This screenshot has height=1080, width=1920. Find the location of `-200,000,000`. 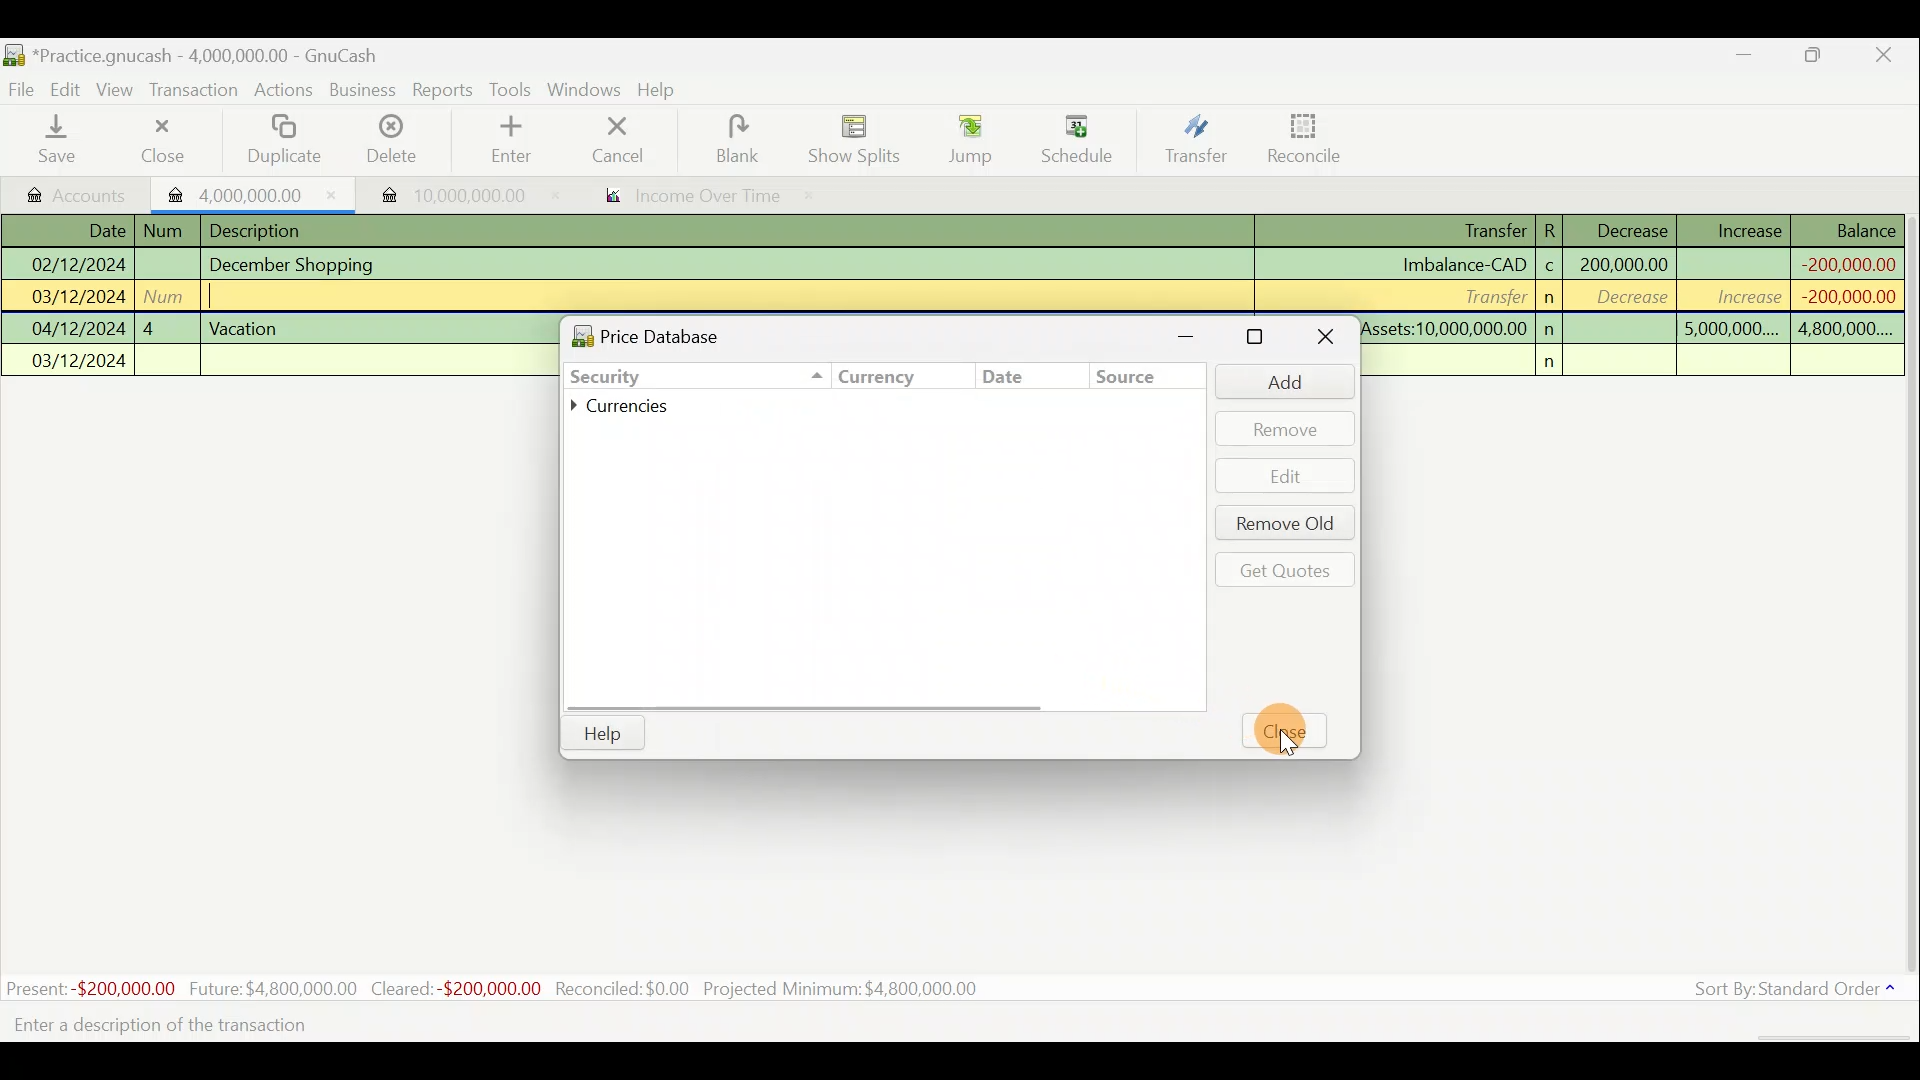

-200,000,000 is located at coordinates (1845, 262).